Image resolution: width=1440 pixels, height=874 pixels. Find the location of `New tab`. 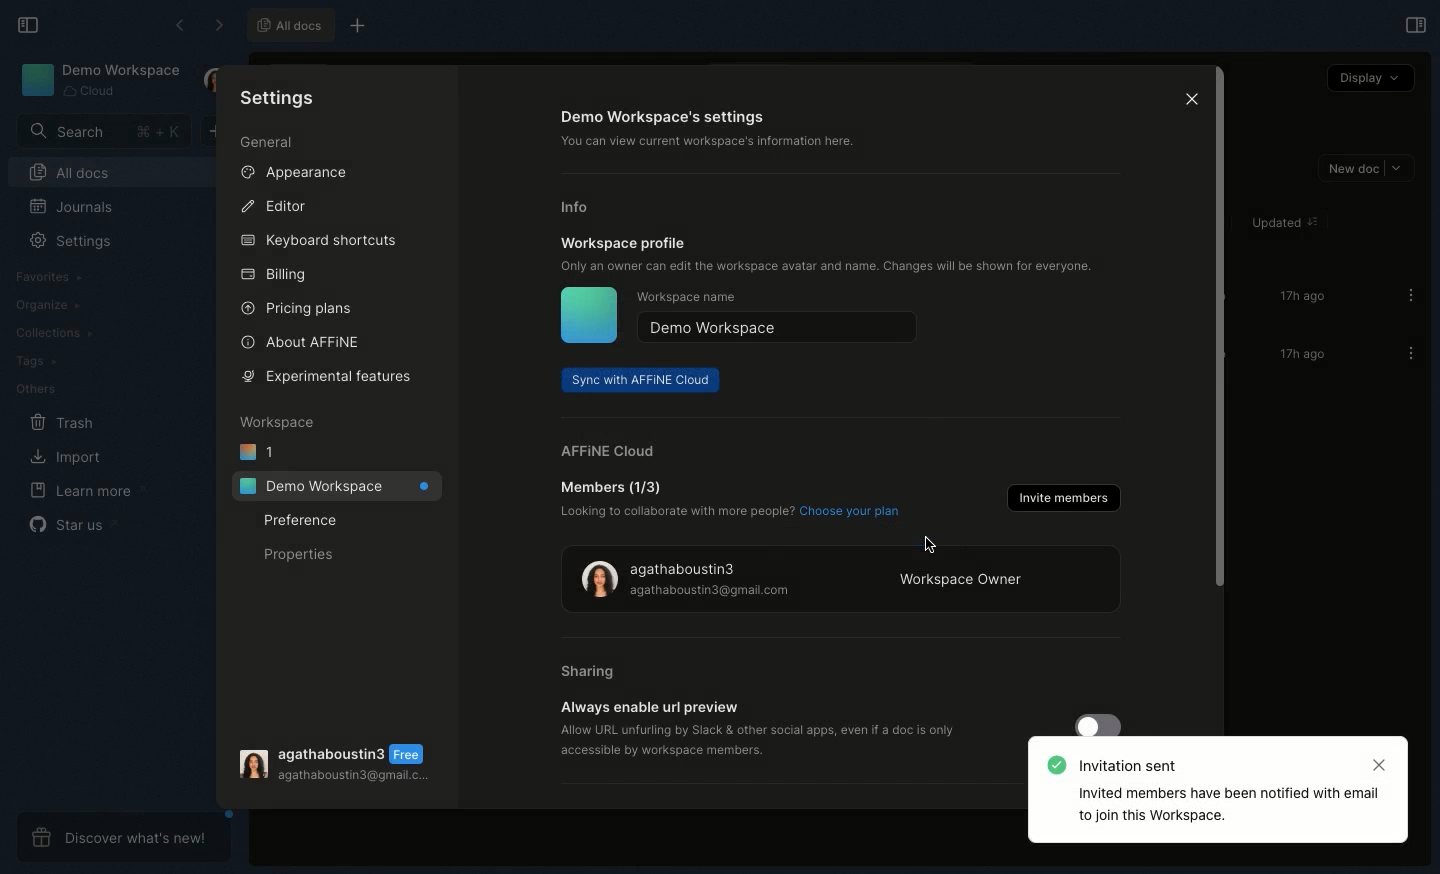

New tab is located at coordinates (367, 24).